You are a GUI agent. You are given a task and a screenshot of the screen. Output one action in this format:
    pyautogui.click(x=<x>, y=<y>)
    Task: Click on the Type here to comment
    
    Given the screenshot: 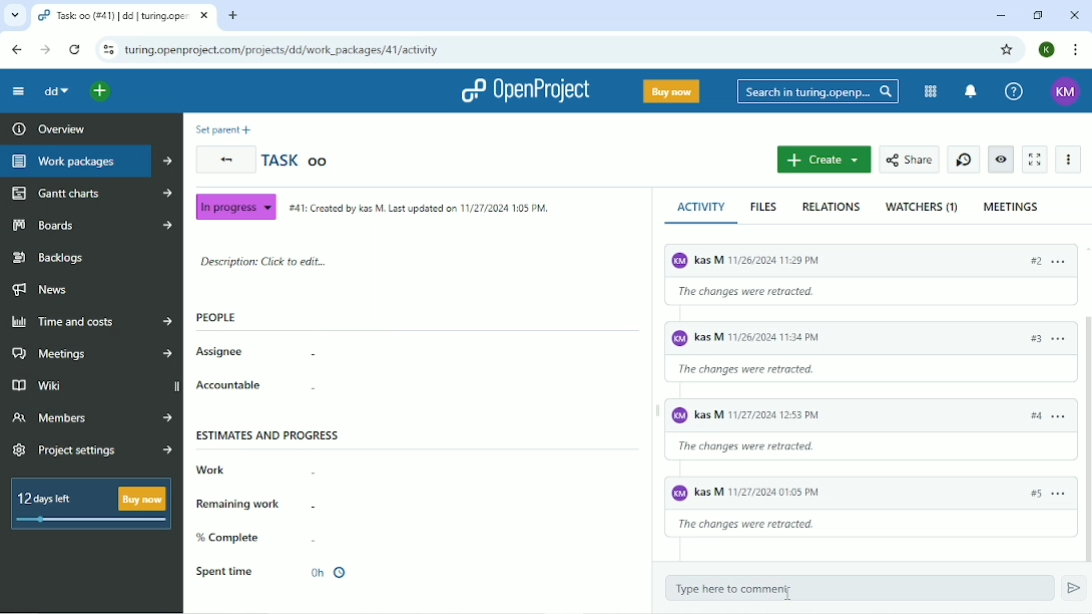 What is the action you would take?
    pyautogui.click(x=855, y=589)
    